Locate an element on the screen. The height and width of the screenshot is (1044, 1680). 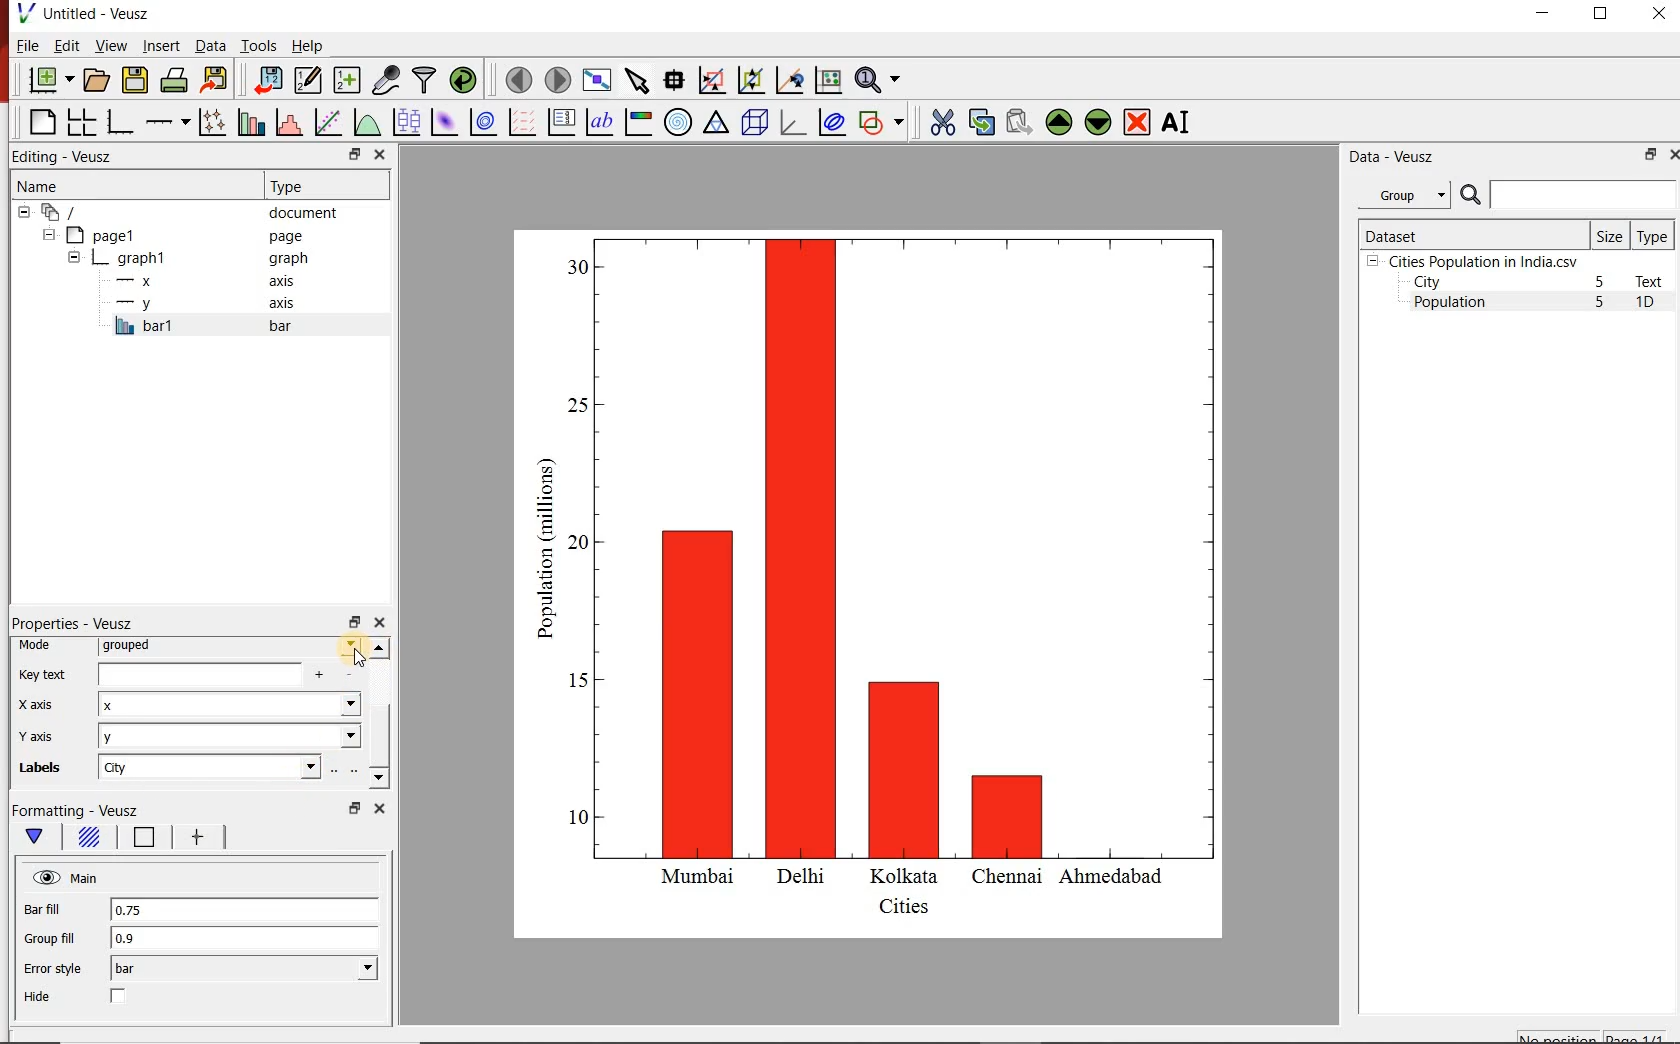
view plot full screen is located at coordinates (597, 80).